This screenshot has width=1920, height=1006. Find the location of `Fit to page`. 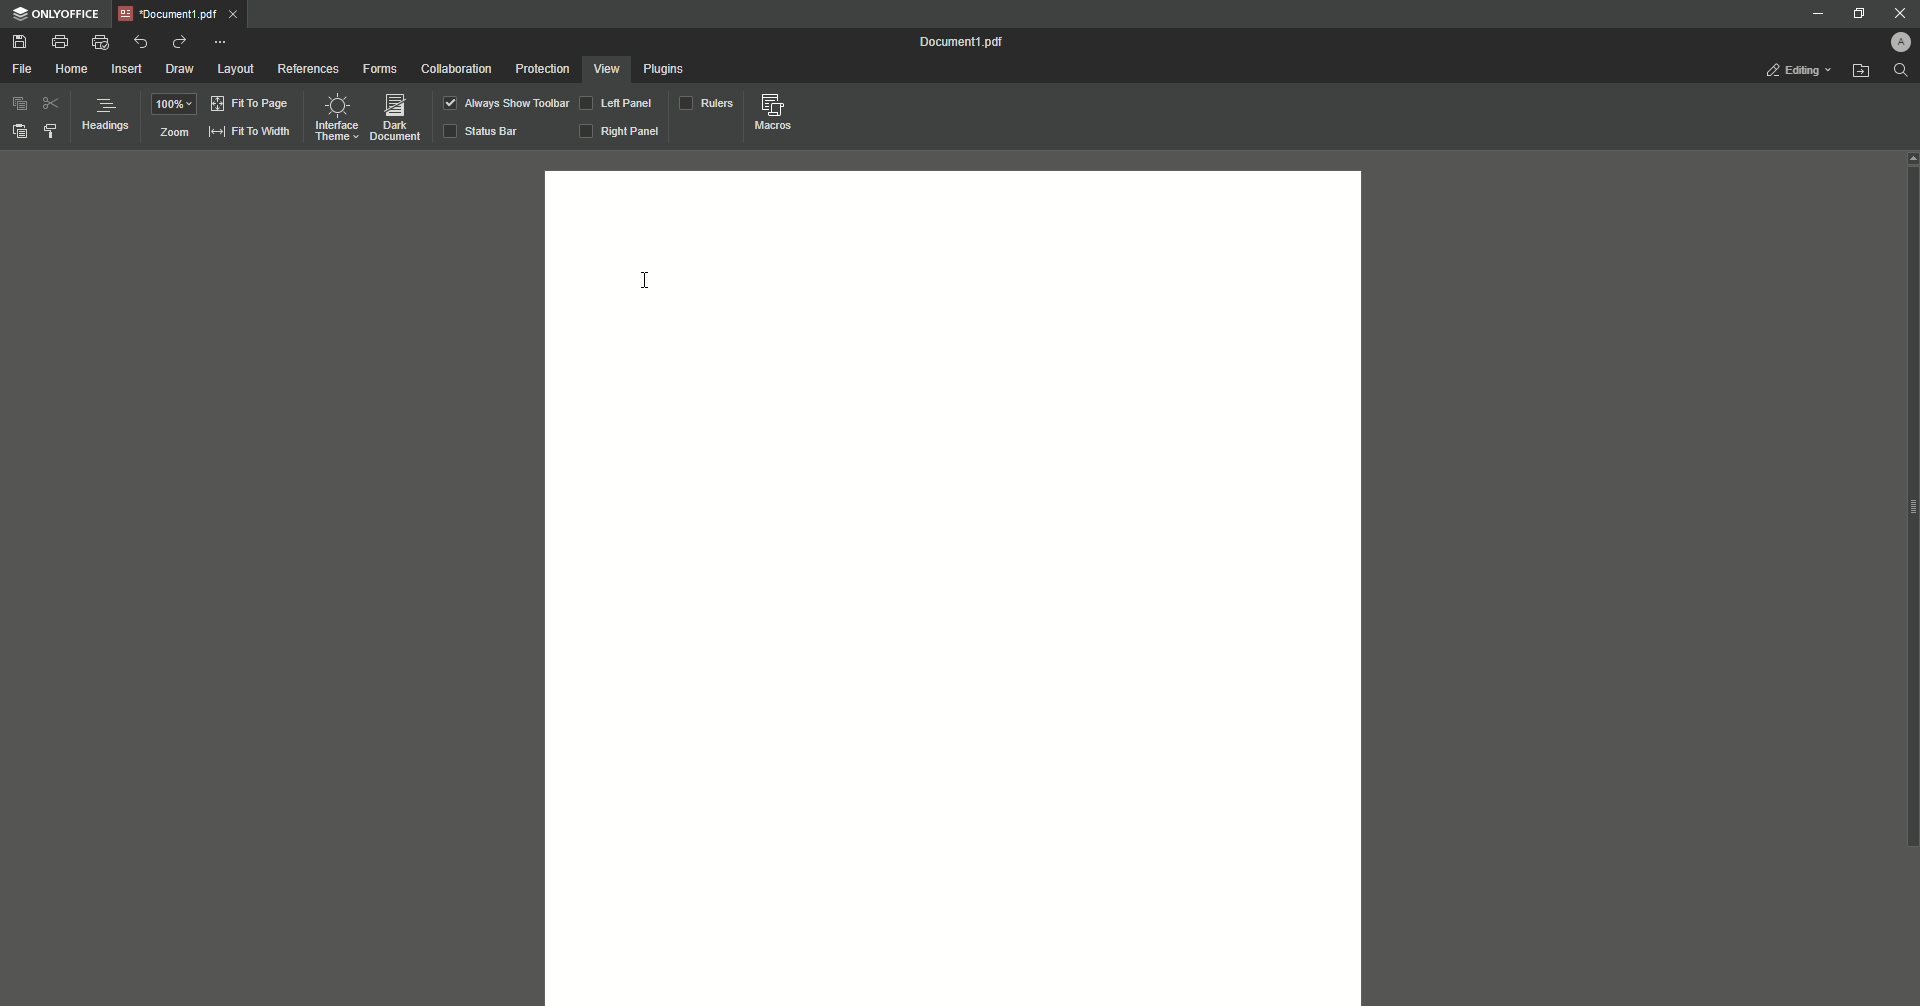

Fit to page is located at coordinates (250, 105).